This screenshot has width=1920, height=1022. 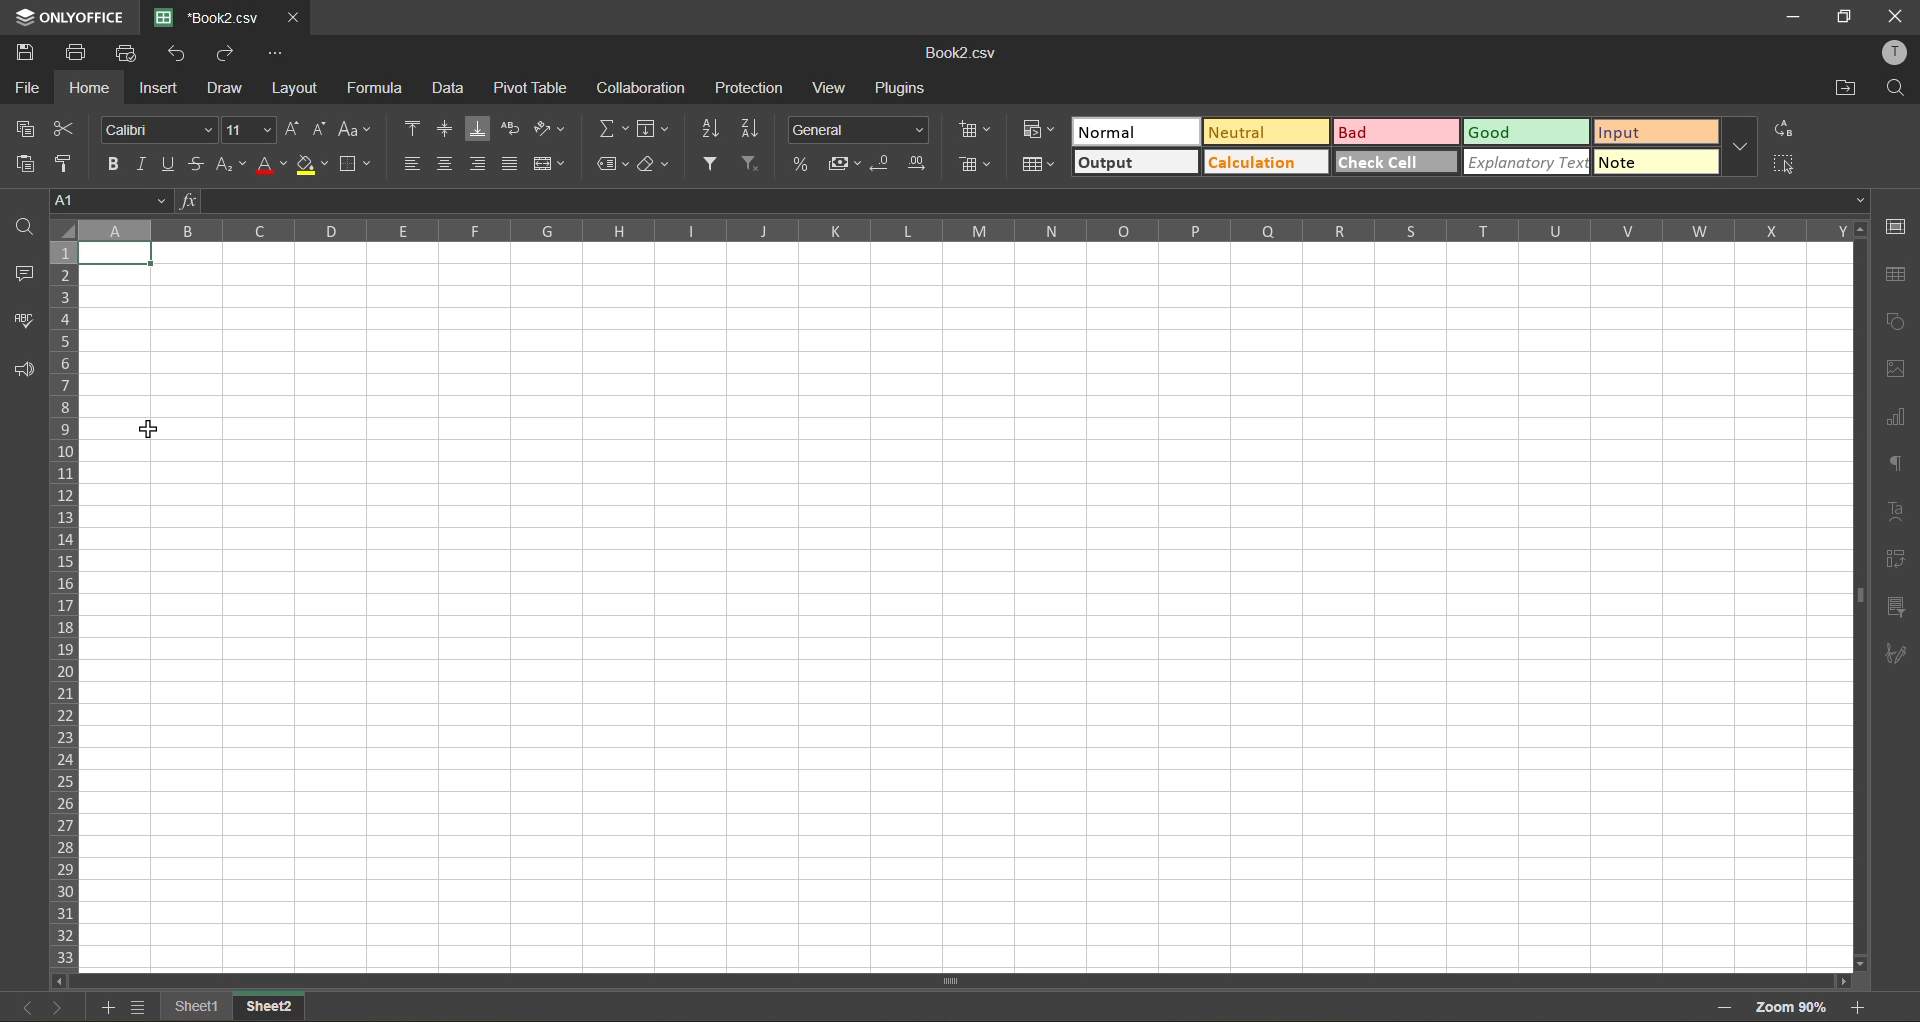 What do you see at coordinates (1898, 468) in the screenshot?
I see `paragraph` at bounding box center [1898, 468].